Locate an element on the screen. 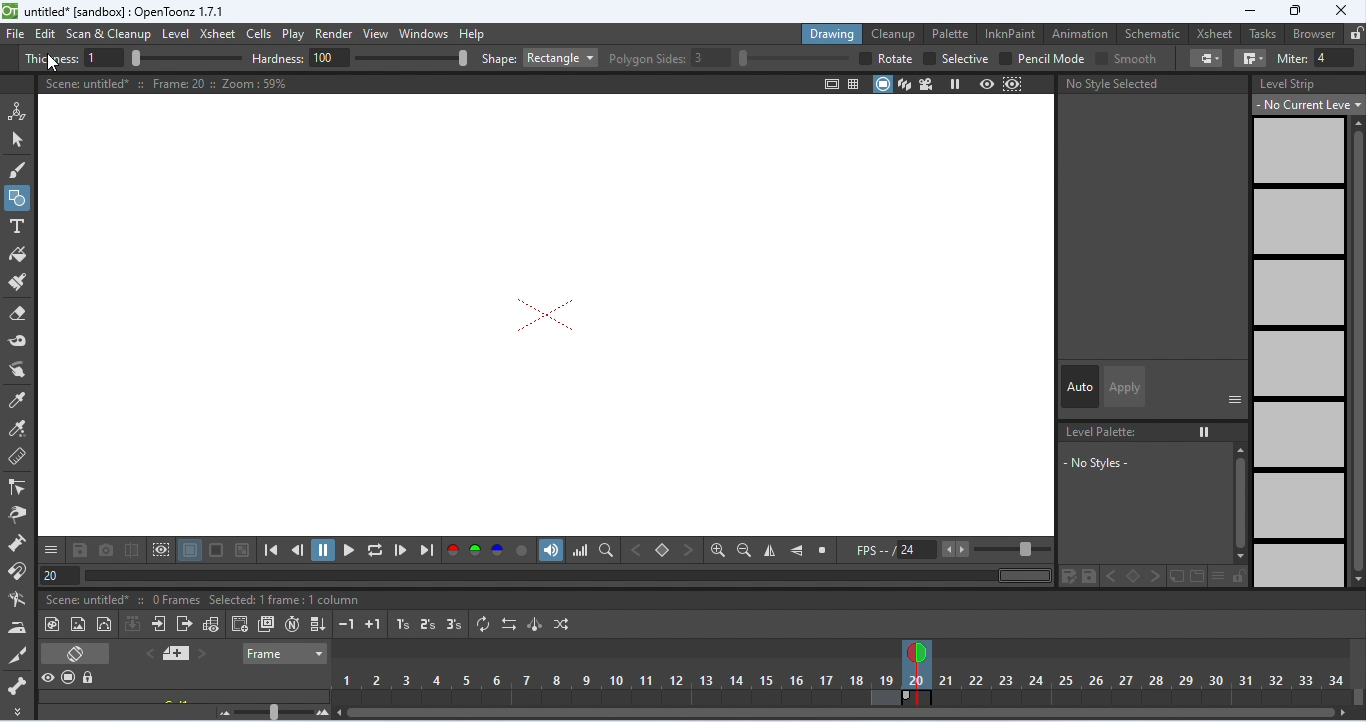 The height and width of the screenshot is (722, 1366). zoom out is located at coordinates (744, 551).